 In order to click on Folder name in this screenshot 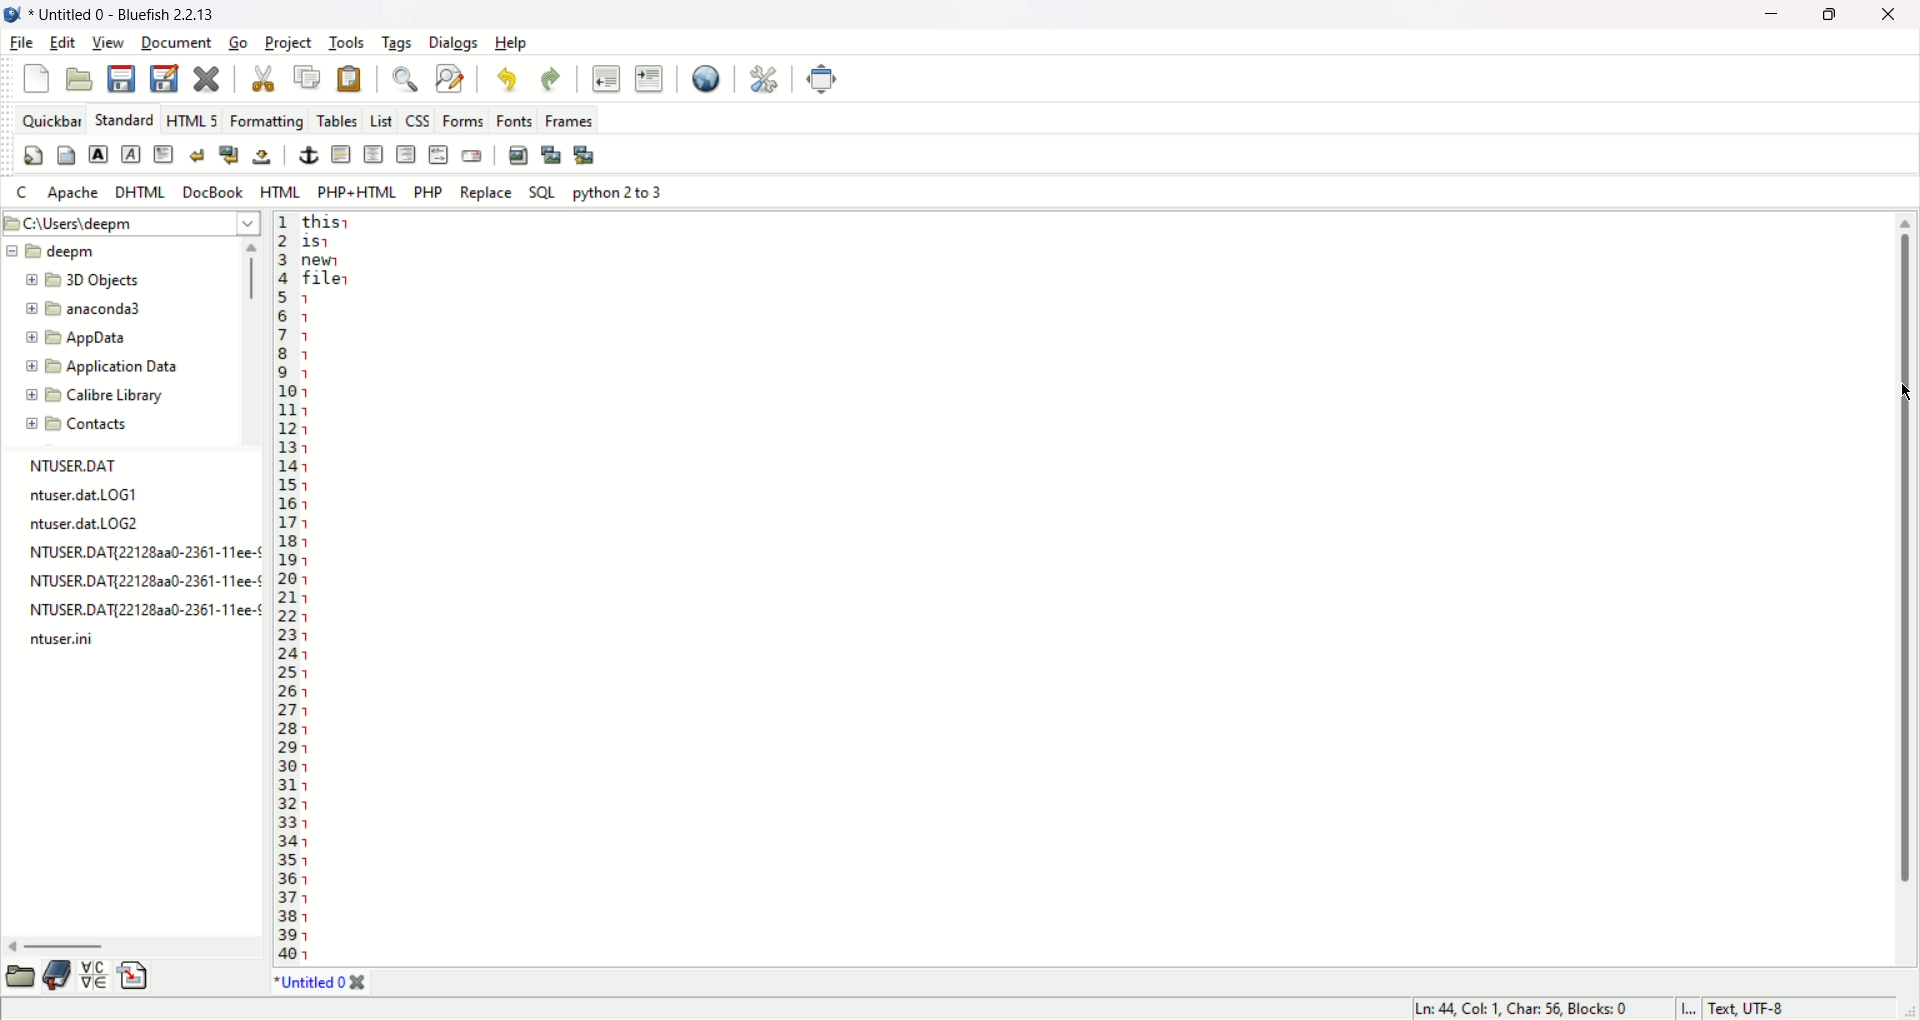, I will do `click(88, 311)`.